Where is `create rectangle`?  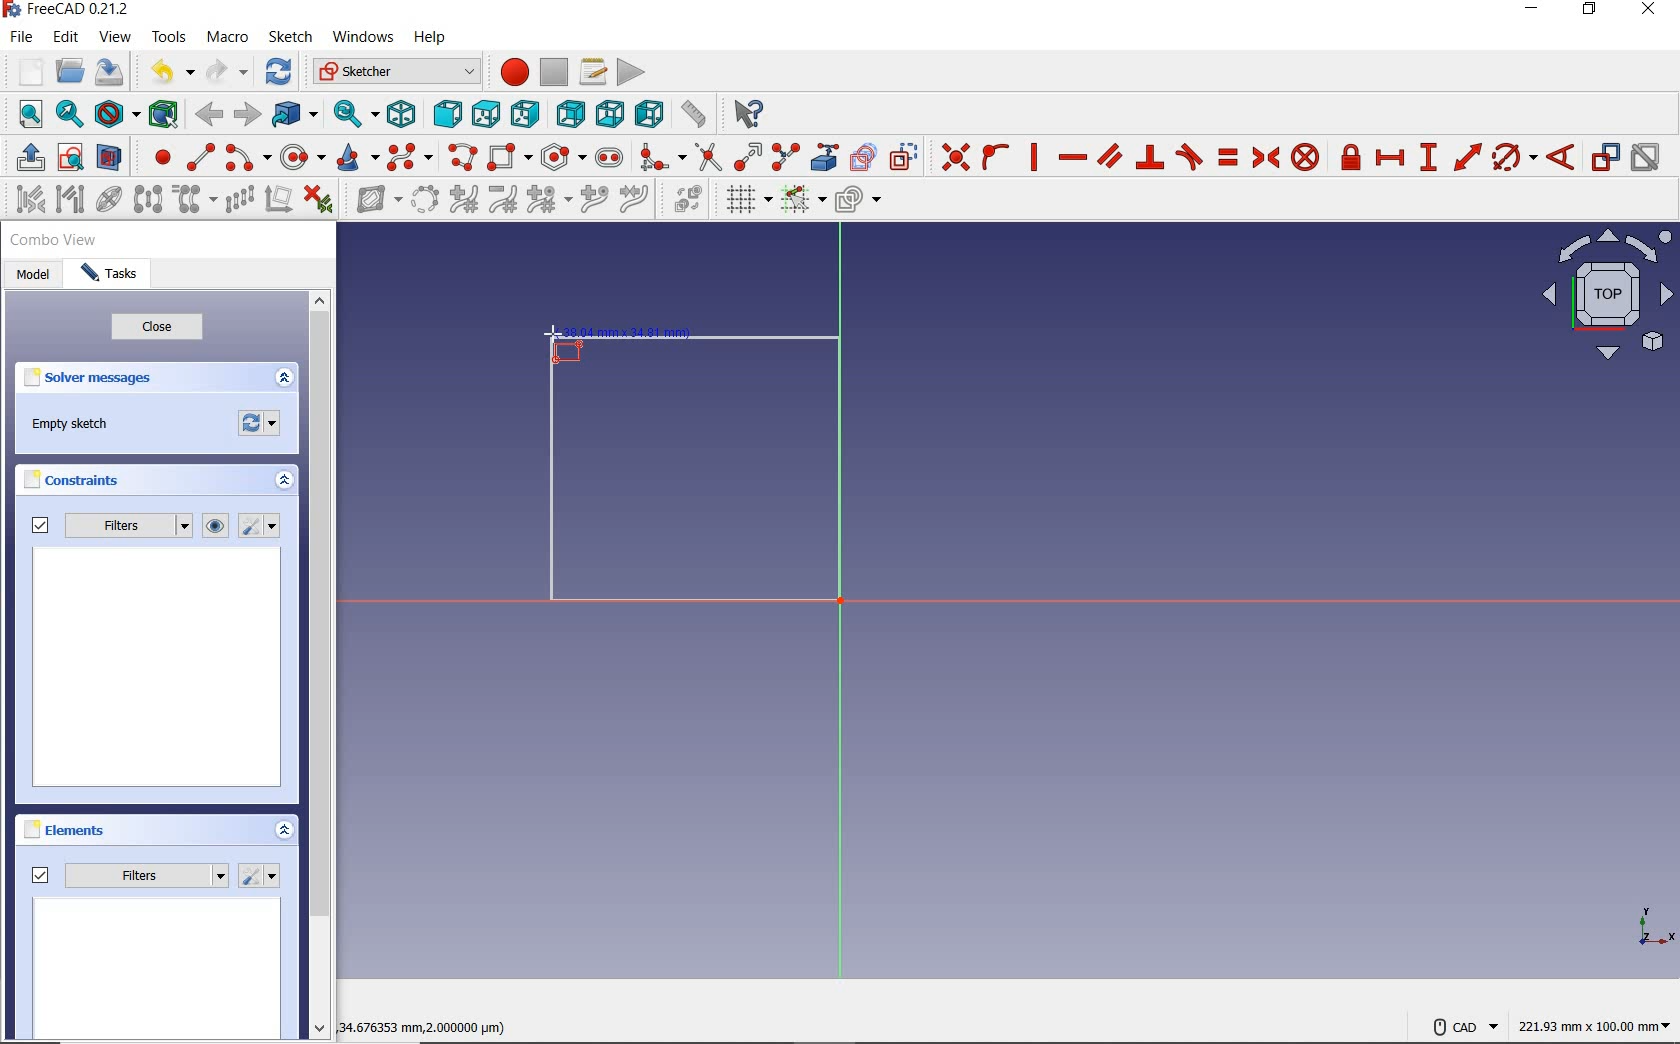
create rectangle is located at coordinates (510, 156).